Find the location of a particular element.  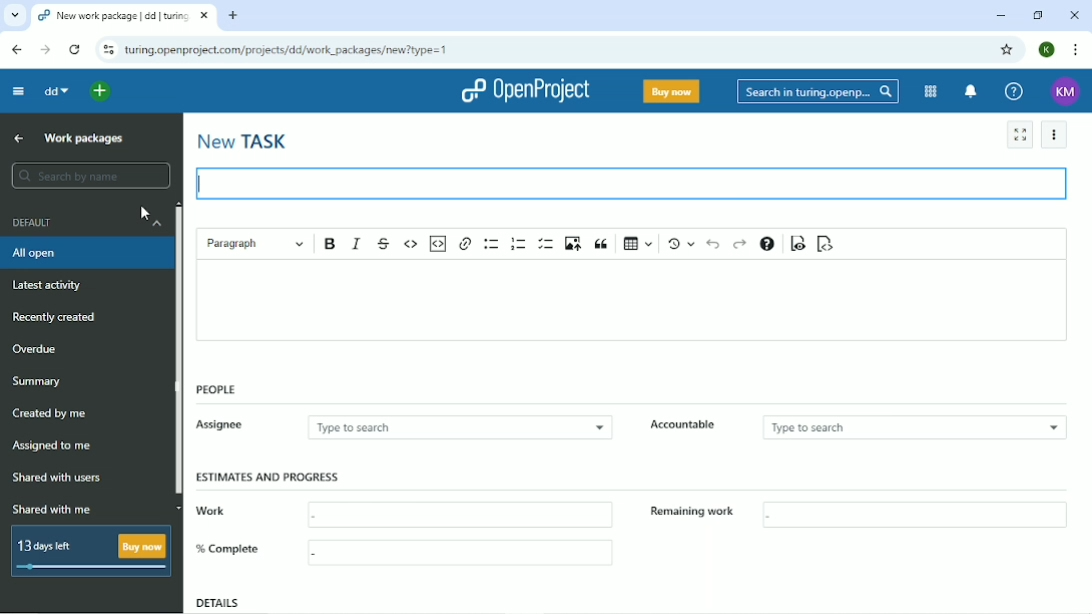

Work packages is located at coordinates (83, 138).